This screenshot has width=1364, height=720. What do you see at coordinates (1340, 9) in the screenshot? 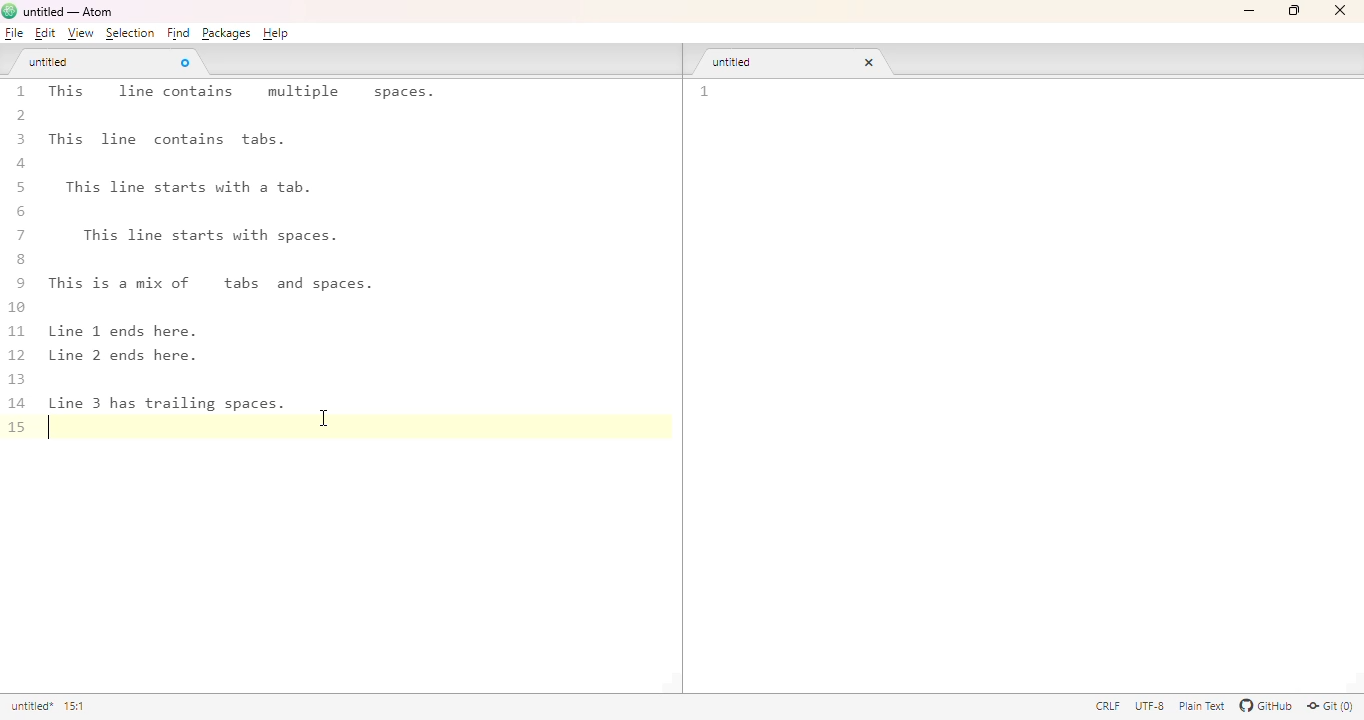
I see `close` at bounding box center [1340, 9].